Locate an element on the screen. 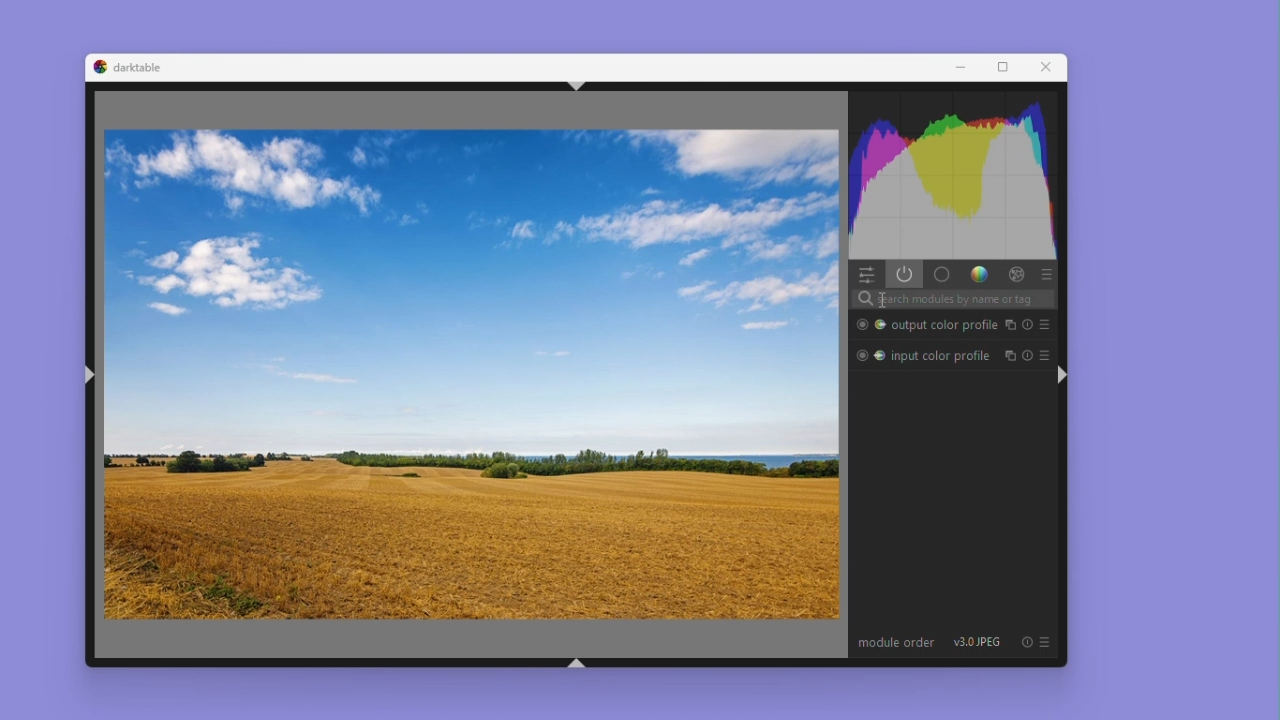  reset is located at coordinates (1029, 323).